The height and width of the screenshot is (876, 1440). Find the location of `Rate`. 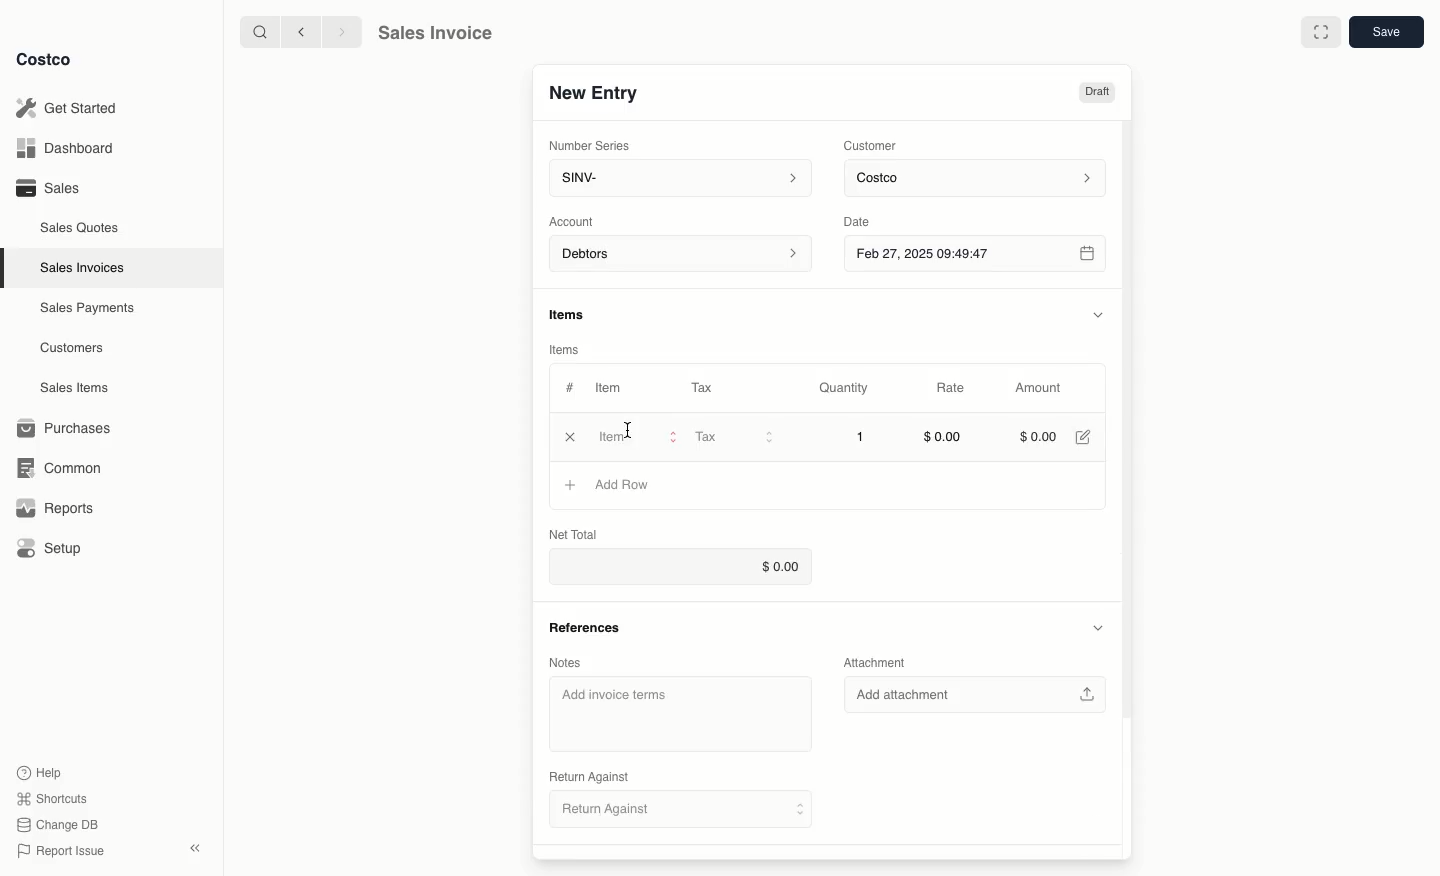

Rate is located at coordinates (952, 389).